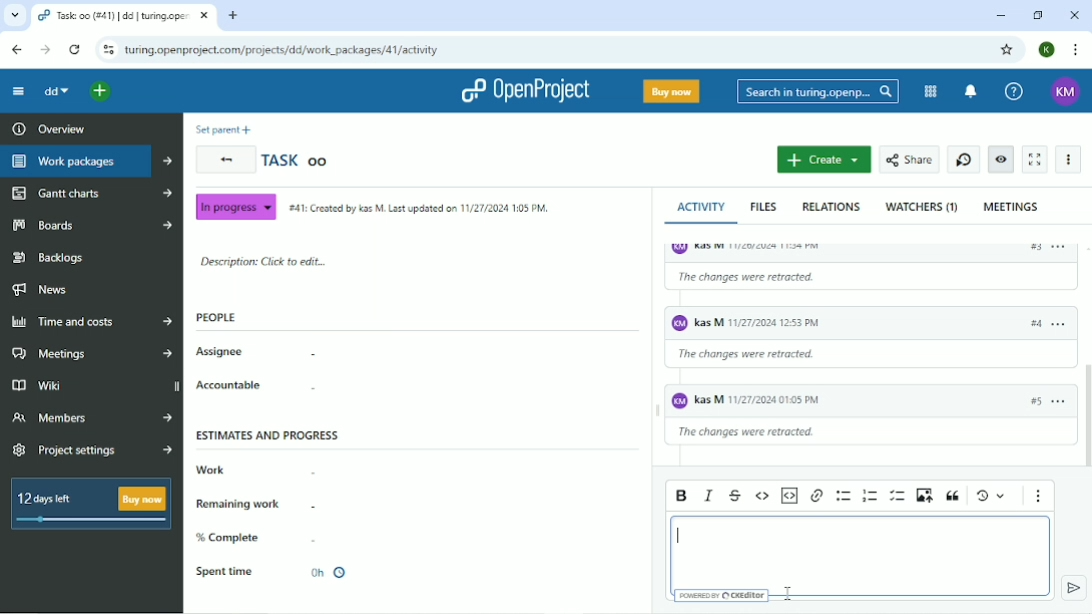 This screenshot has width=1092, height=614. What do you see at coordinates (122, 16) in the screenshot?
I see `All open | dd | turing.openproject.com` at bounding box center [122, 16].